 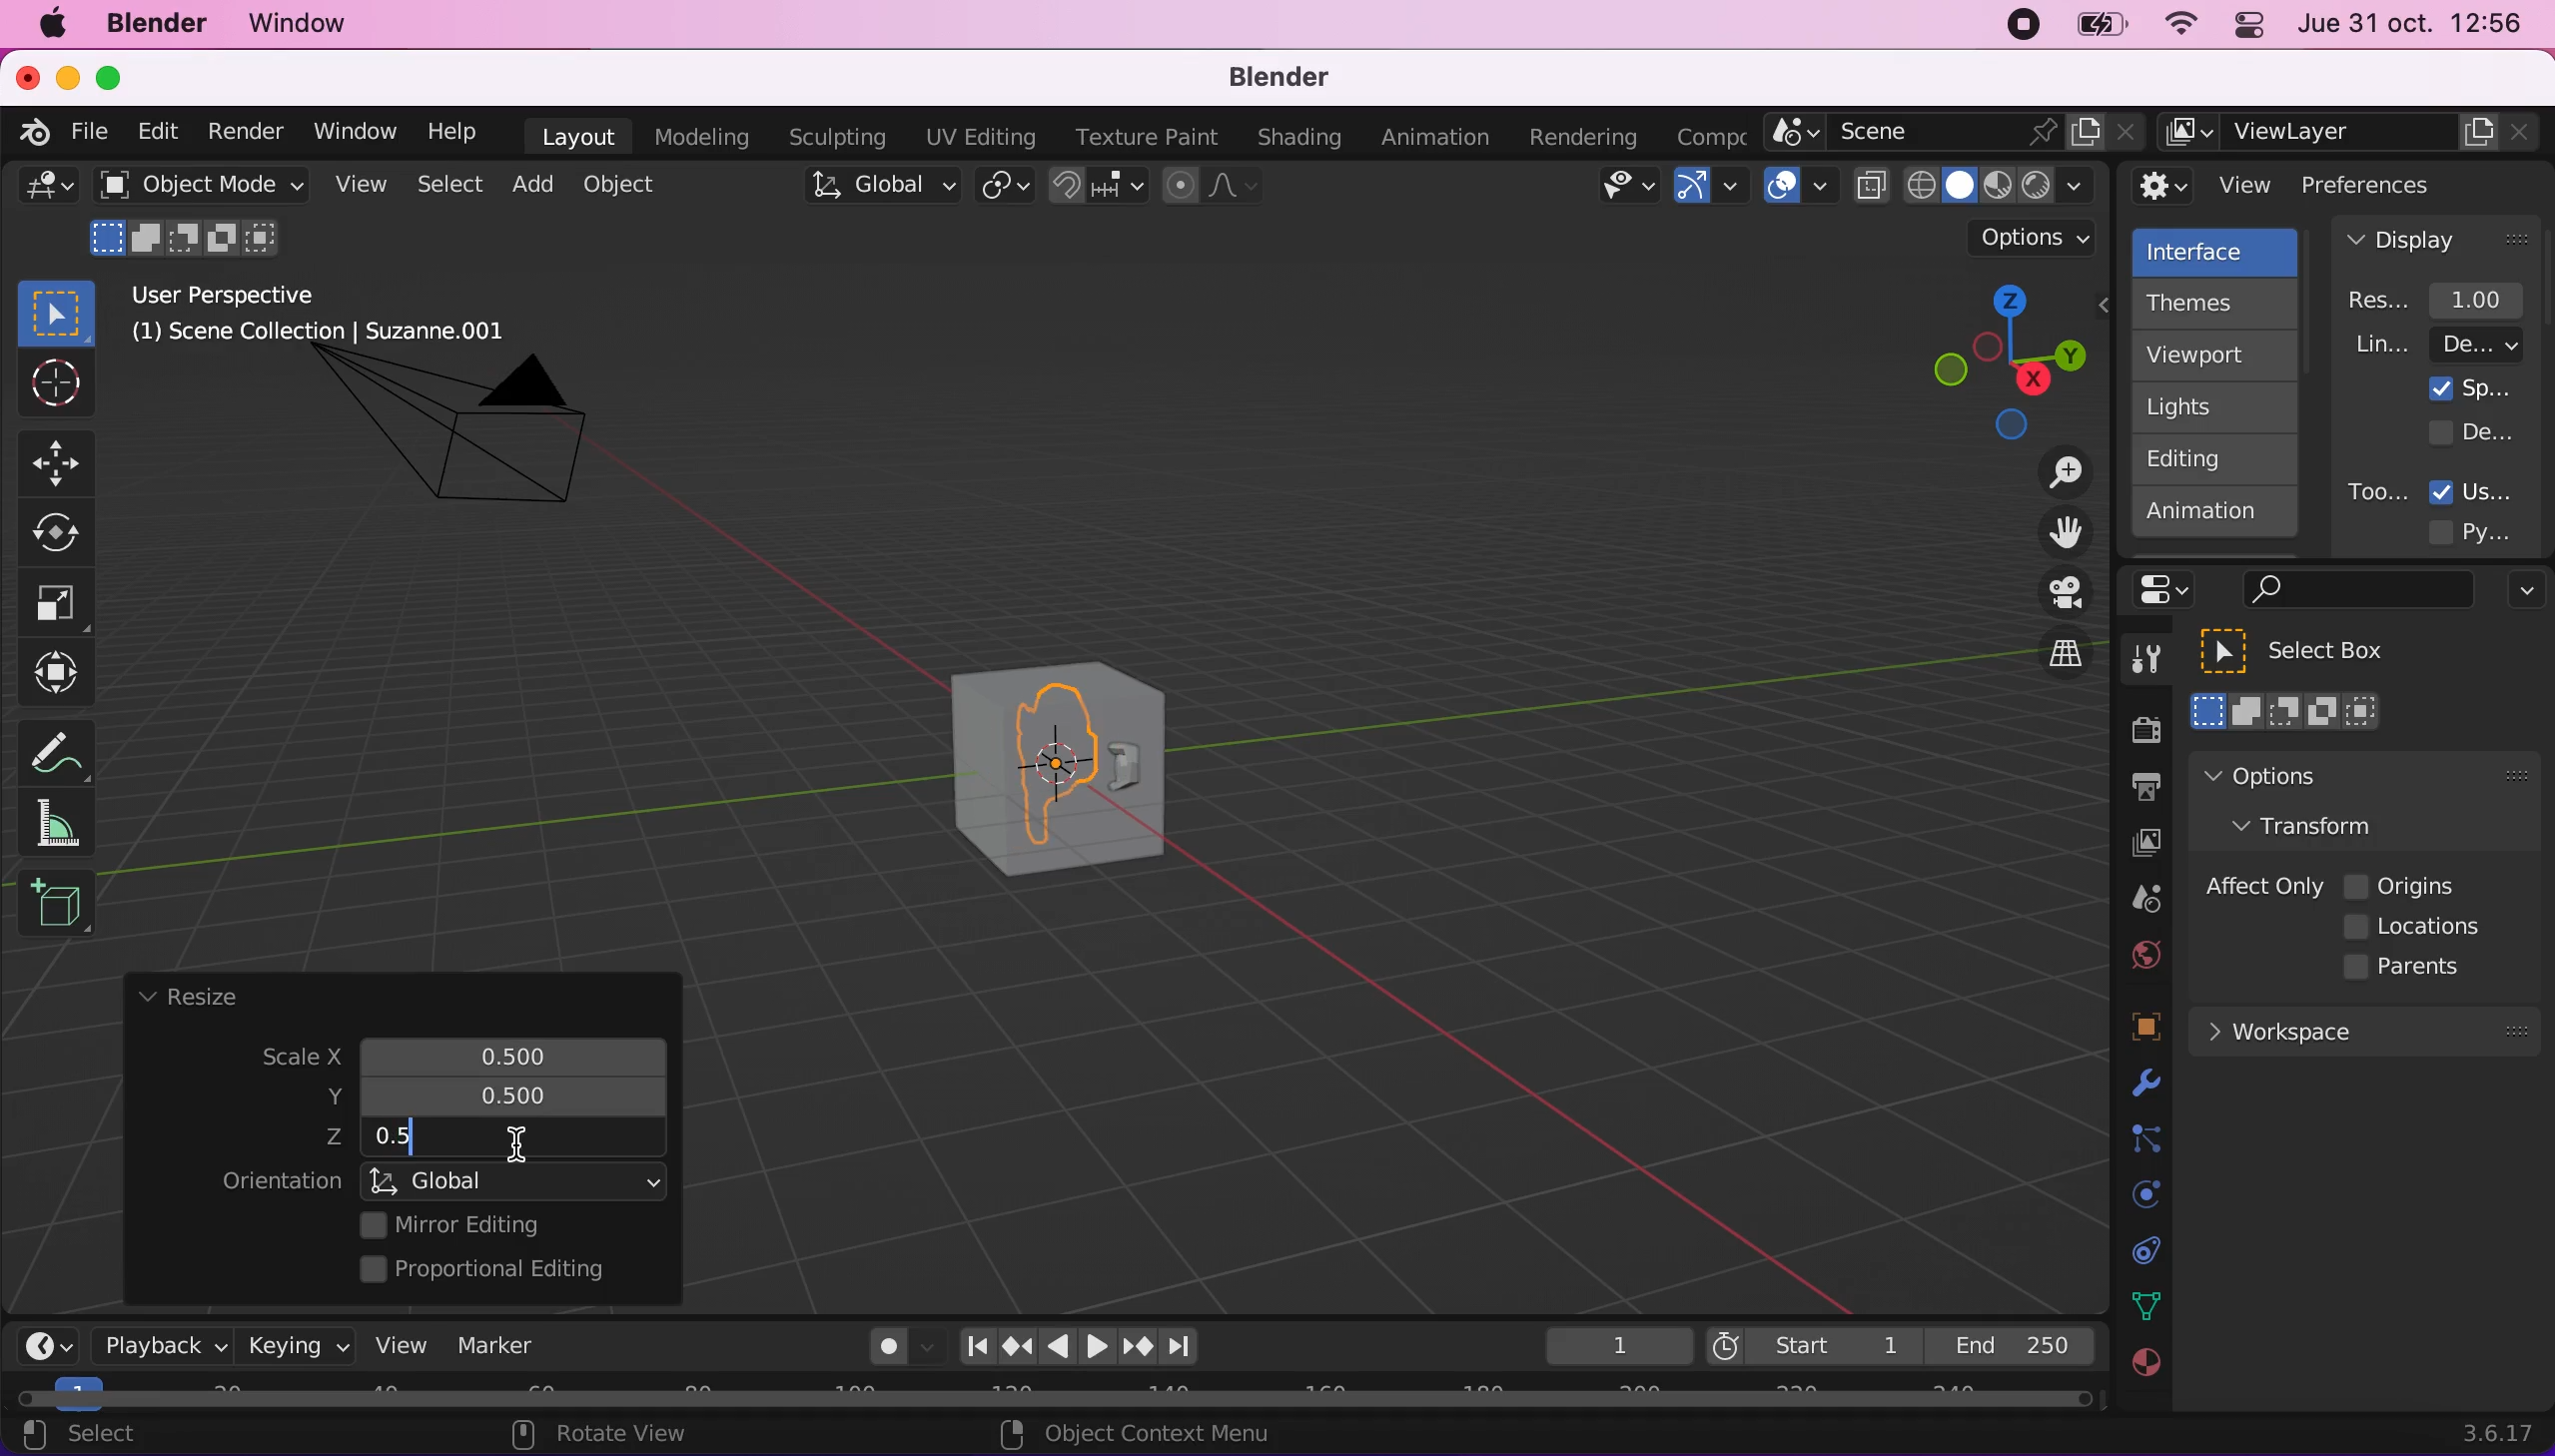 I want to click on objects, so click(x=2121, y=1029).